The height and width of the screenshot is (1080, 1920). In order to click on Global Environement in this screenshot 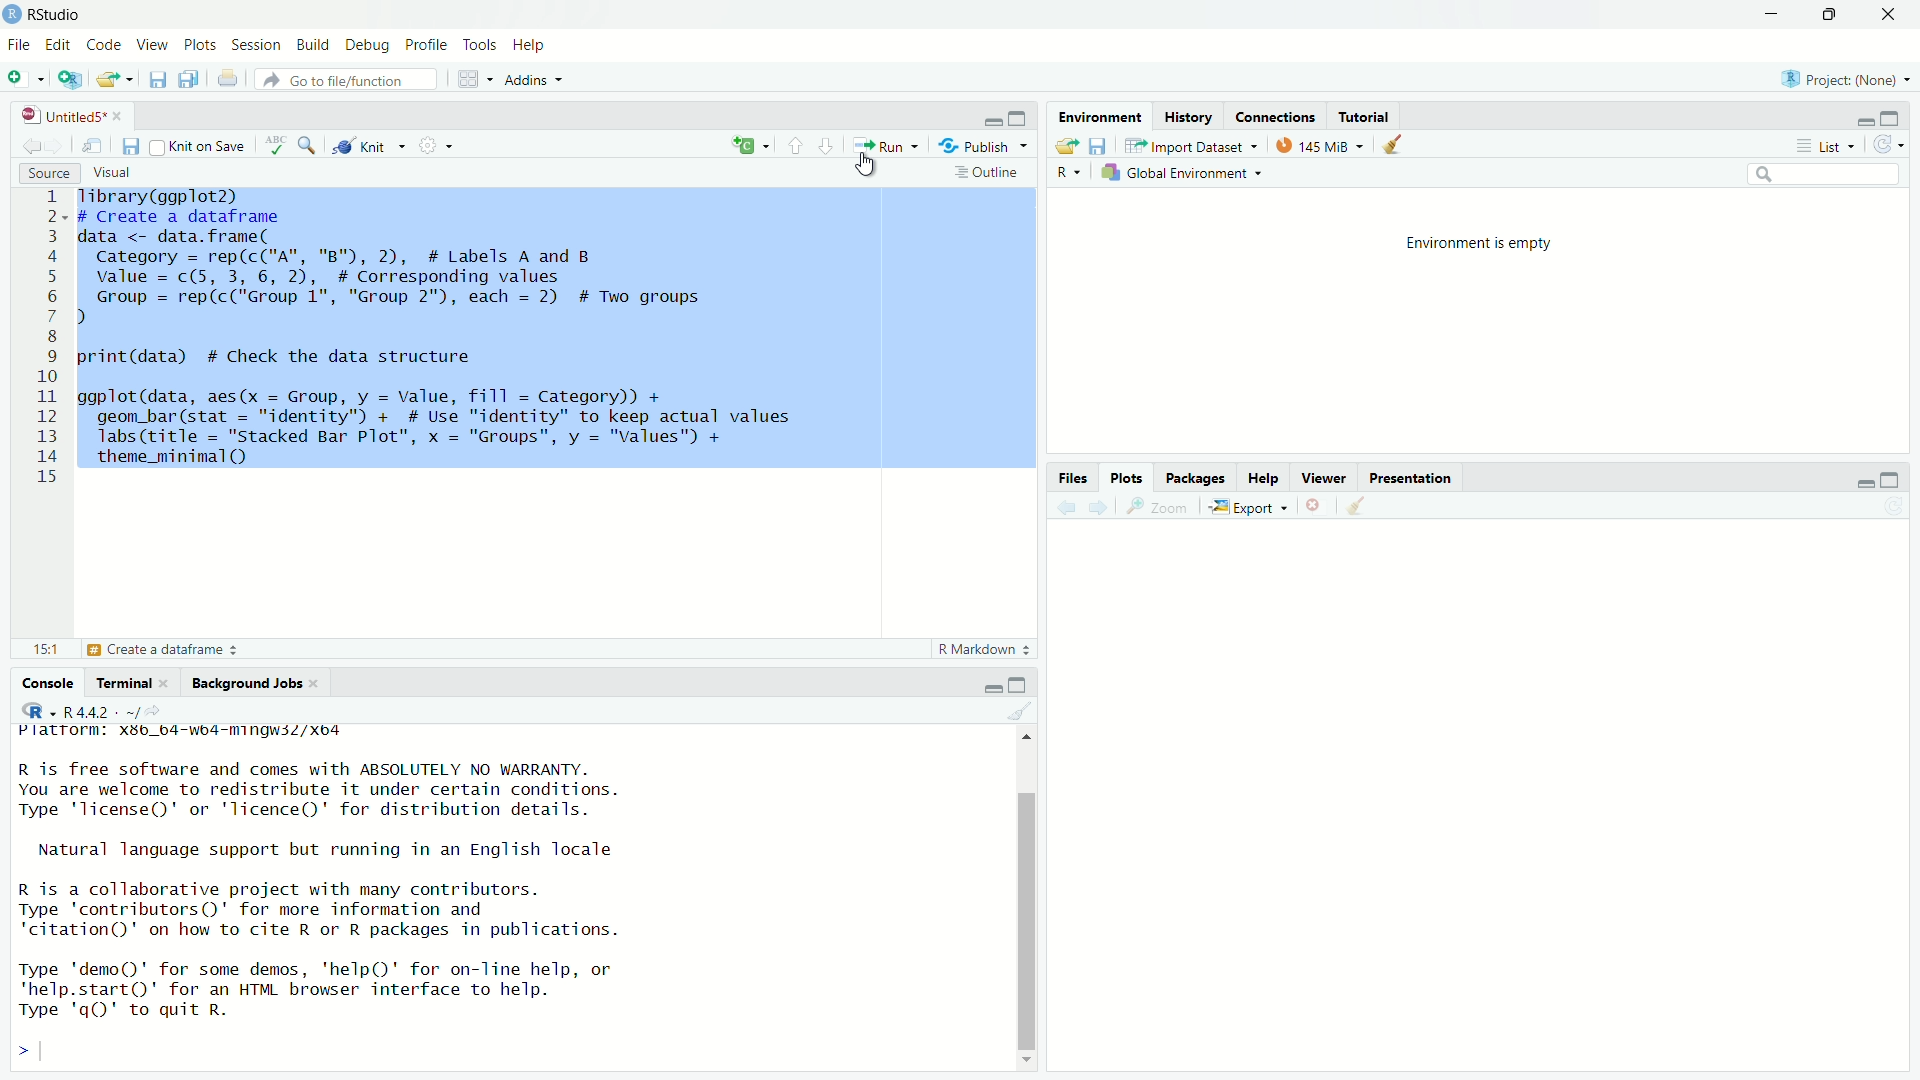, I will do `click(1181, 172)`.